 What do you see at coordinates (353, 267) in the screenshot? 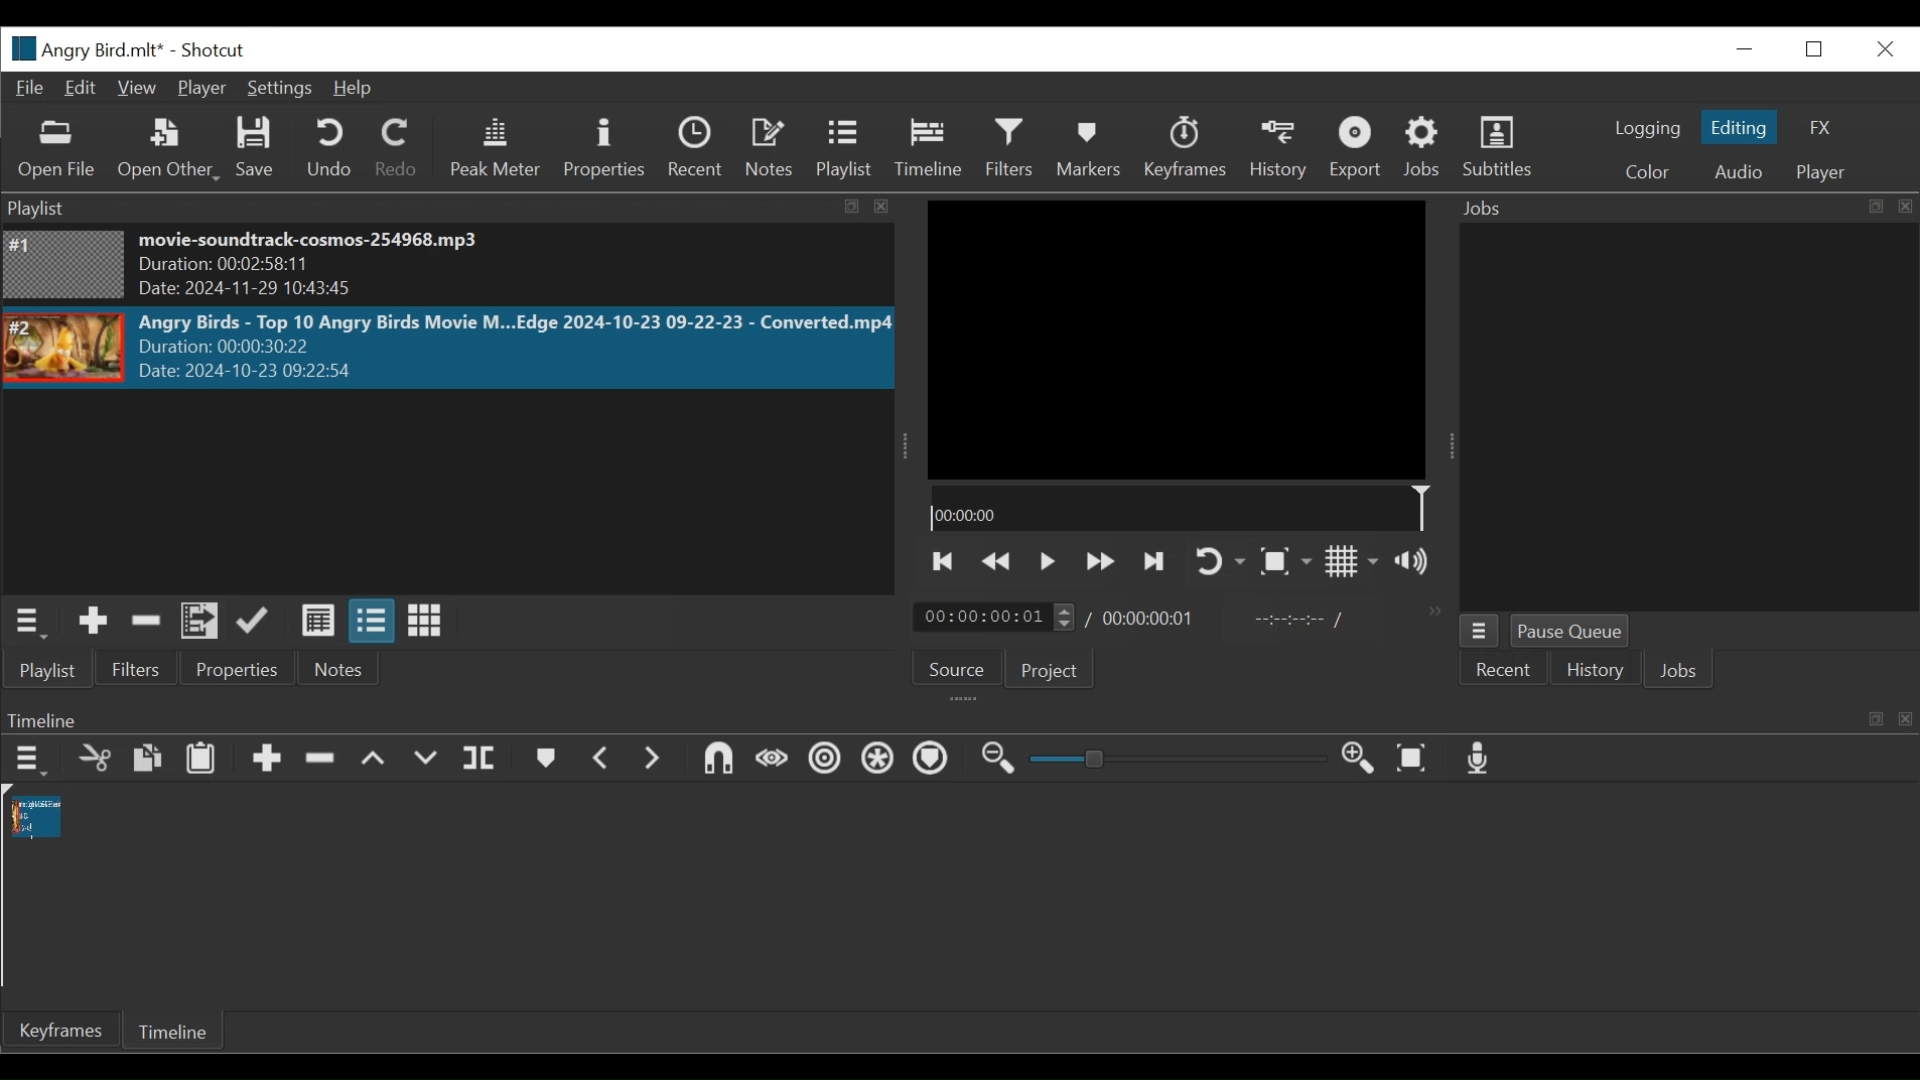
I see `movie-soundtrack-cosmos-254968.mp3
Duration: 00:02:58:11
Date: 2024-11-29 10:43:45` at bounding box center [353, 267].